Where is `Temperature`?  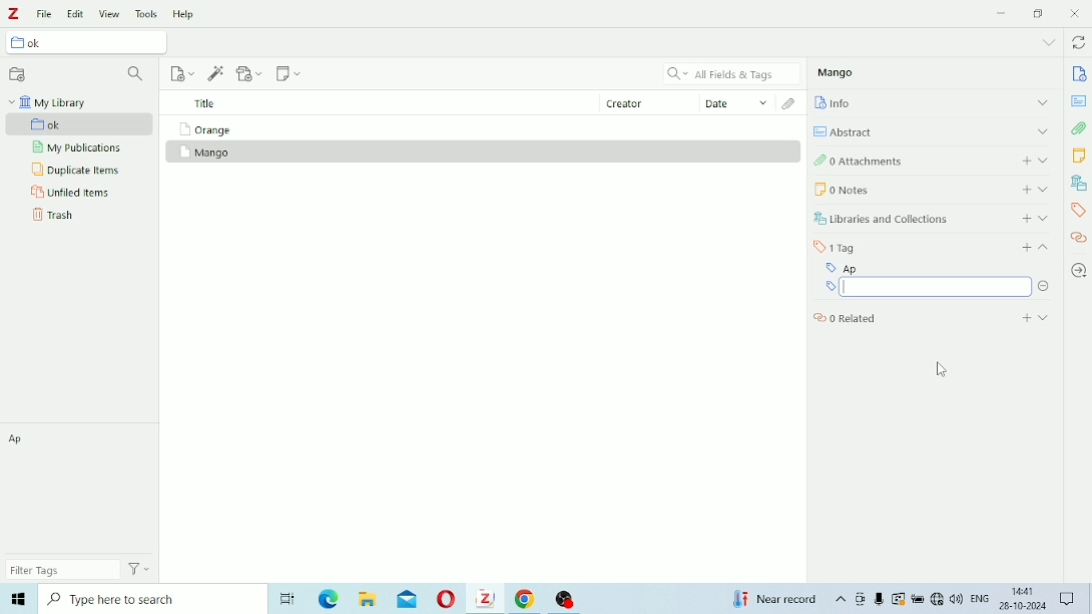
Temperature is located at coordinates (776, 599).